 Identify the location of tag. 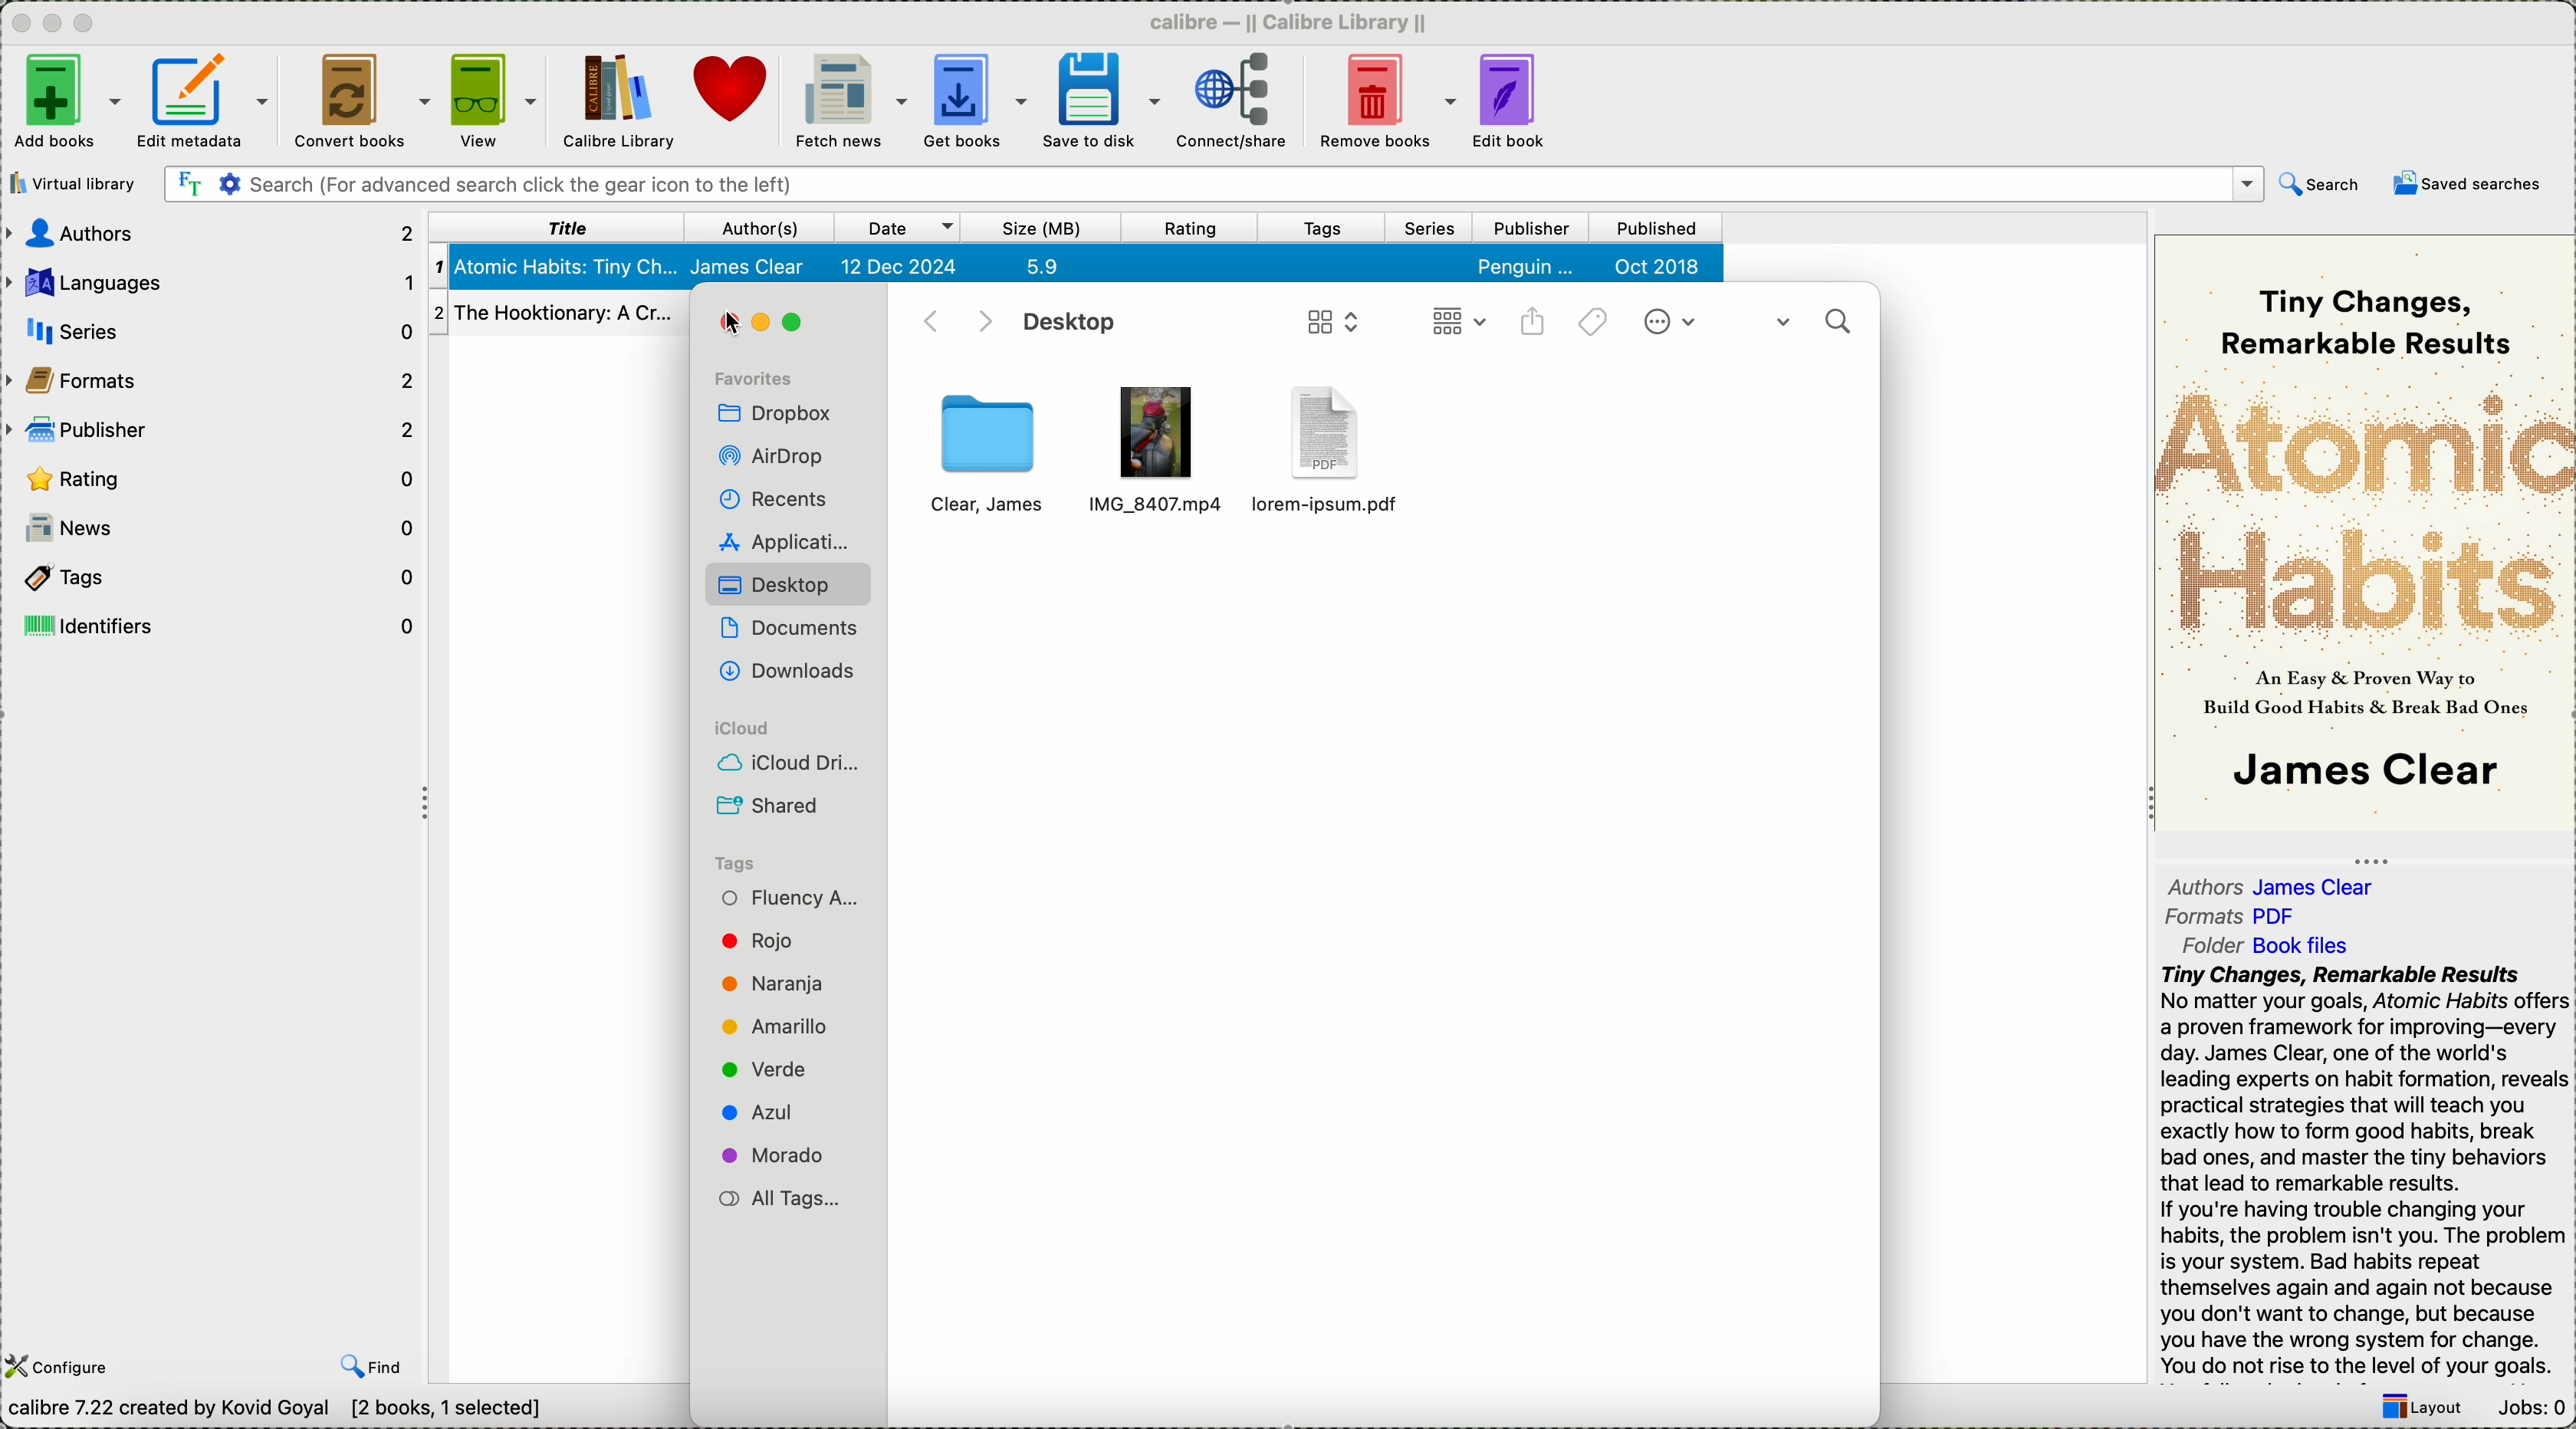
(771, 943).